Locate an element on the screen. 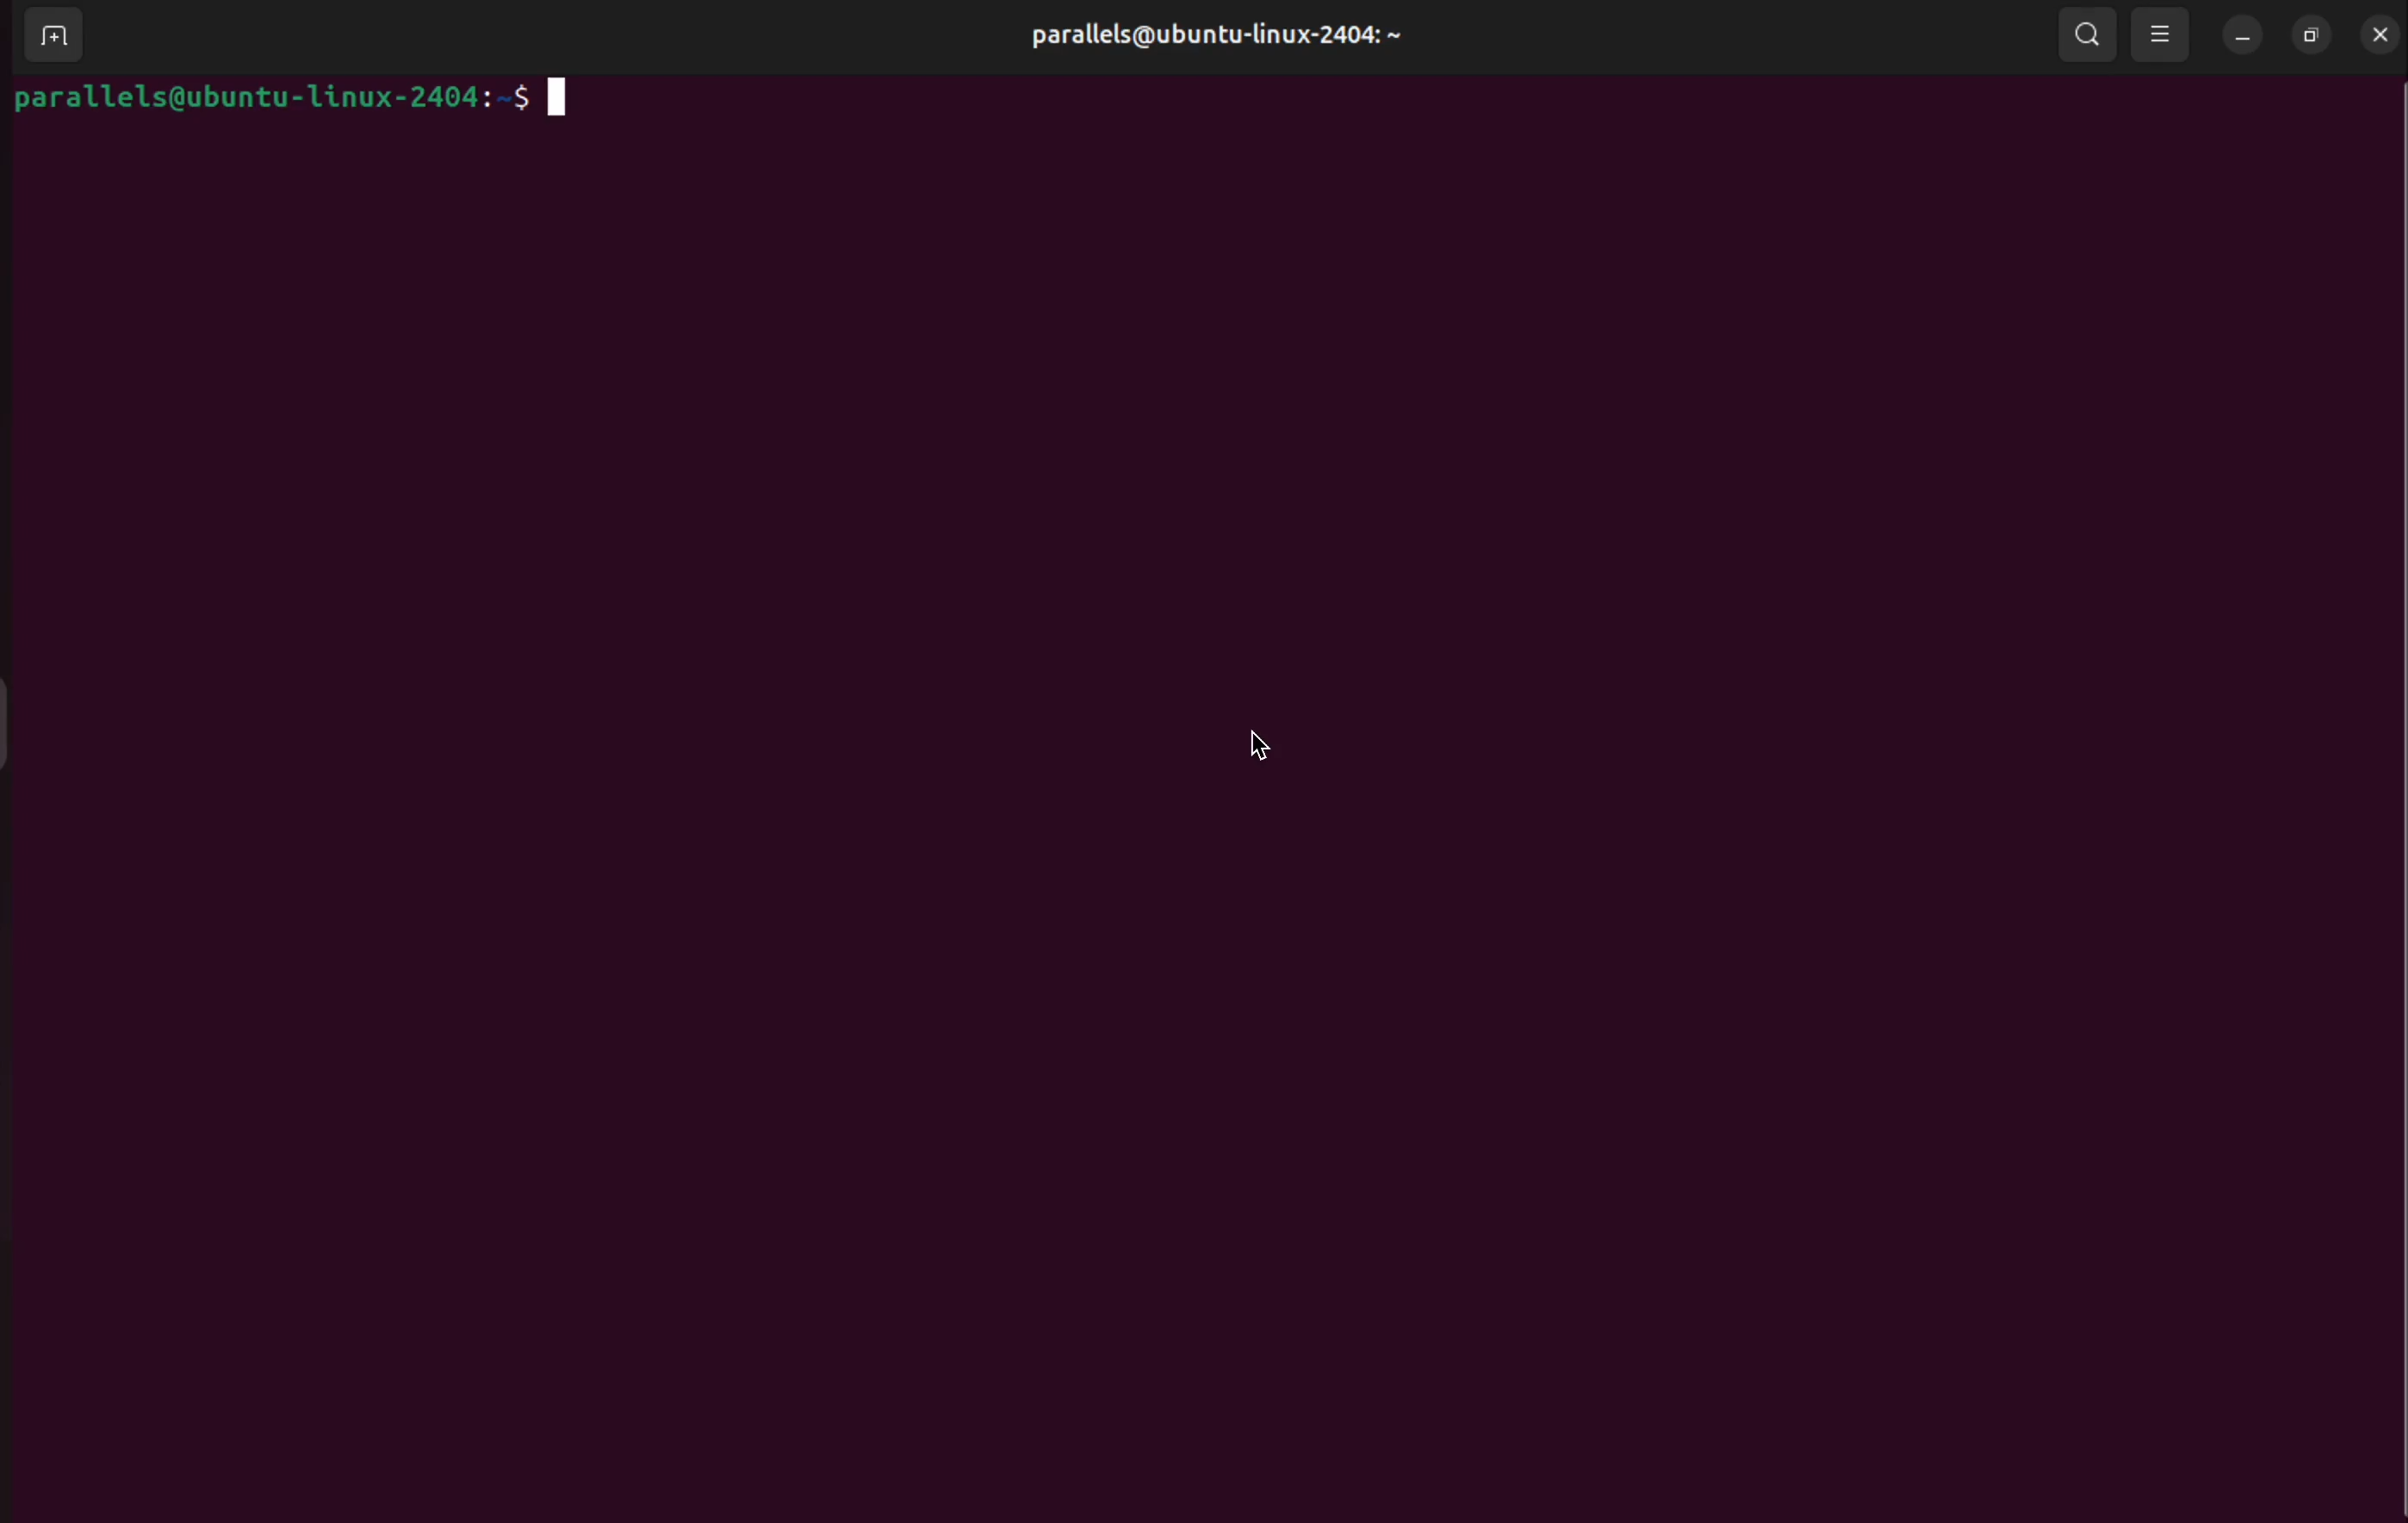 The image size is (2408, 1523). minimize is located at coordinates (2243, 35).